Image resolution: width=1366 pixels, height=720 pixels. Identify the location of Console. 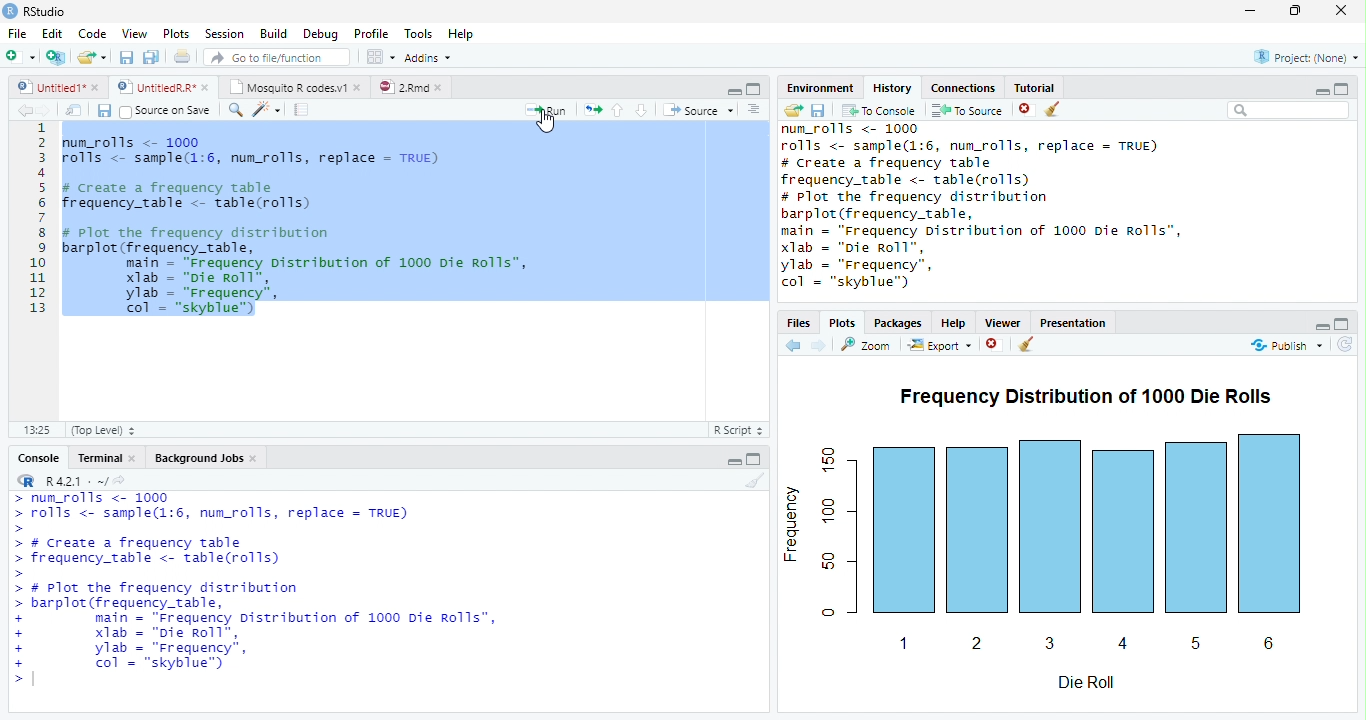
(38, 457).